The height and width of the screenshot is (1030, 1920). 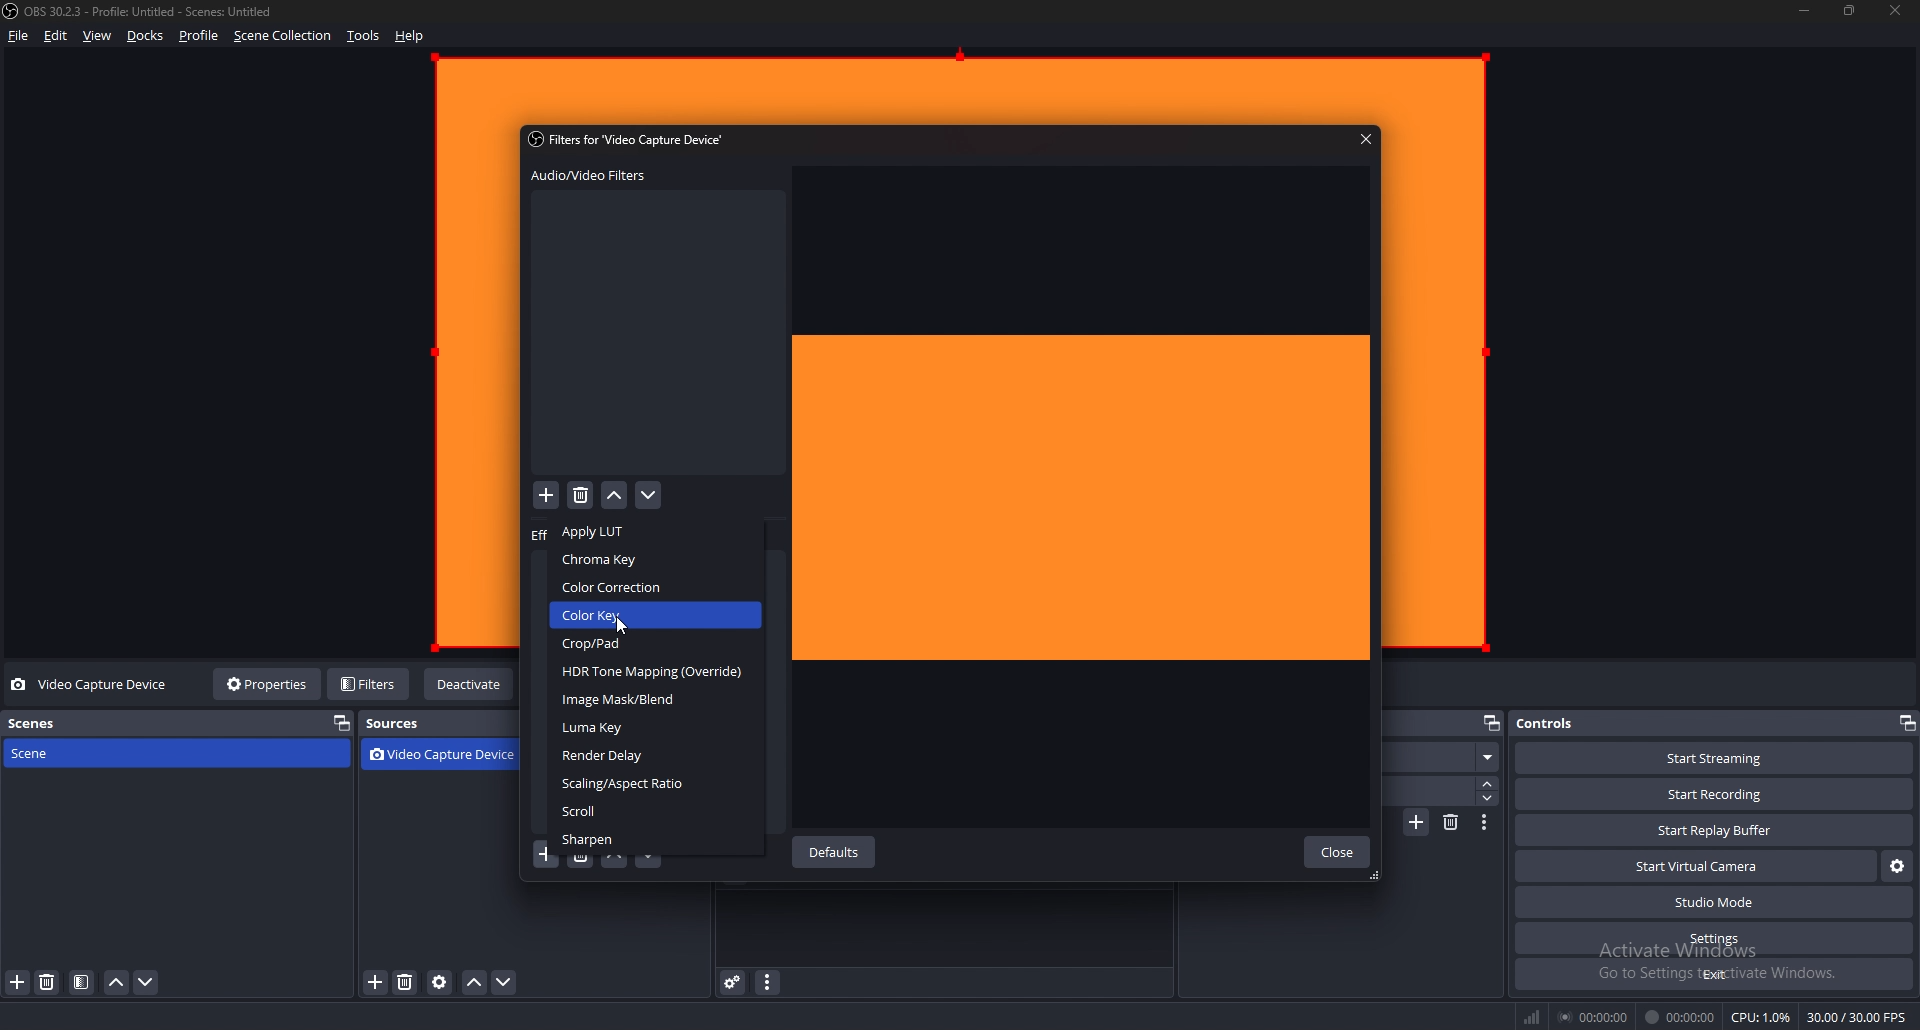 I want to click on add transition, so click(x=1418, y=822).